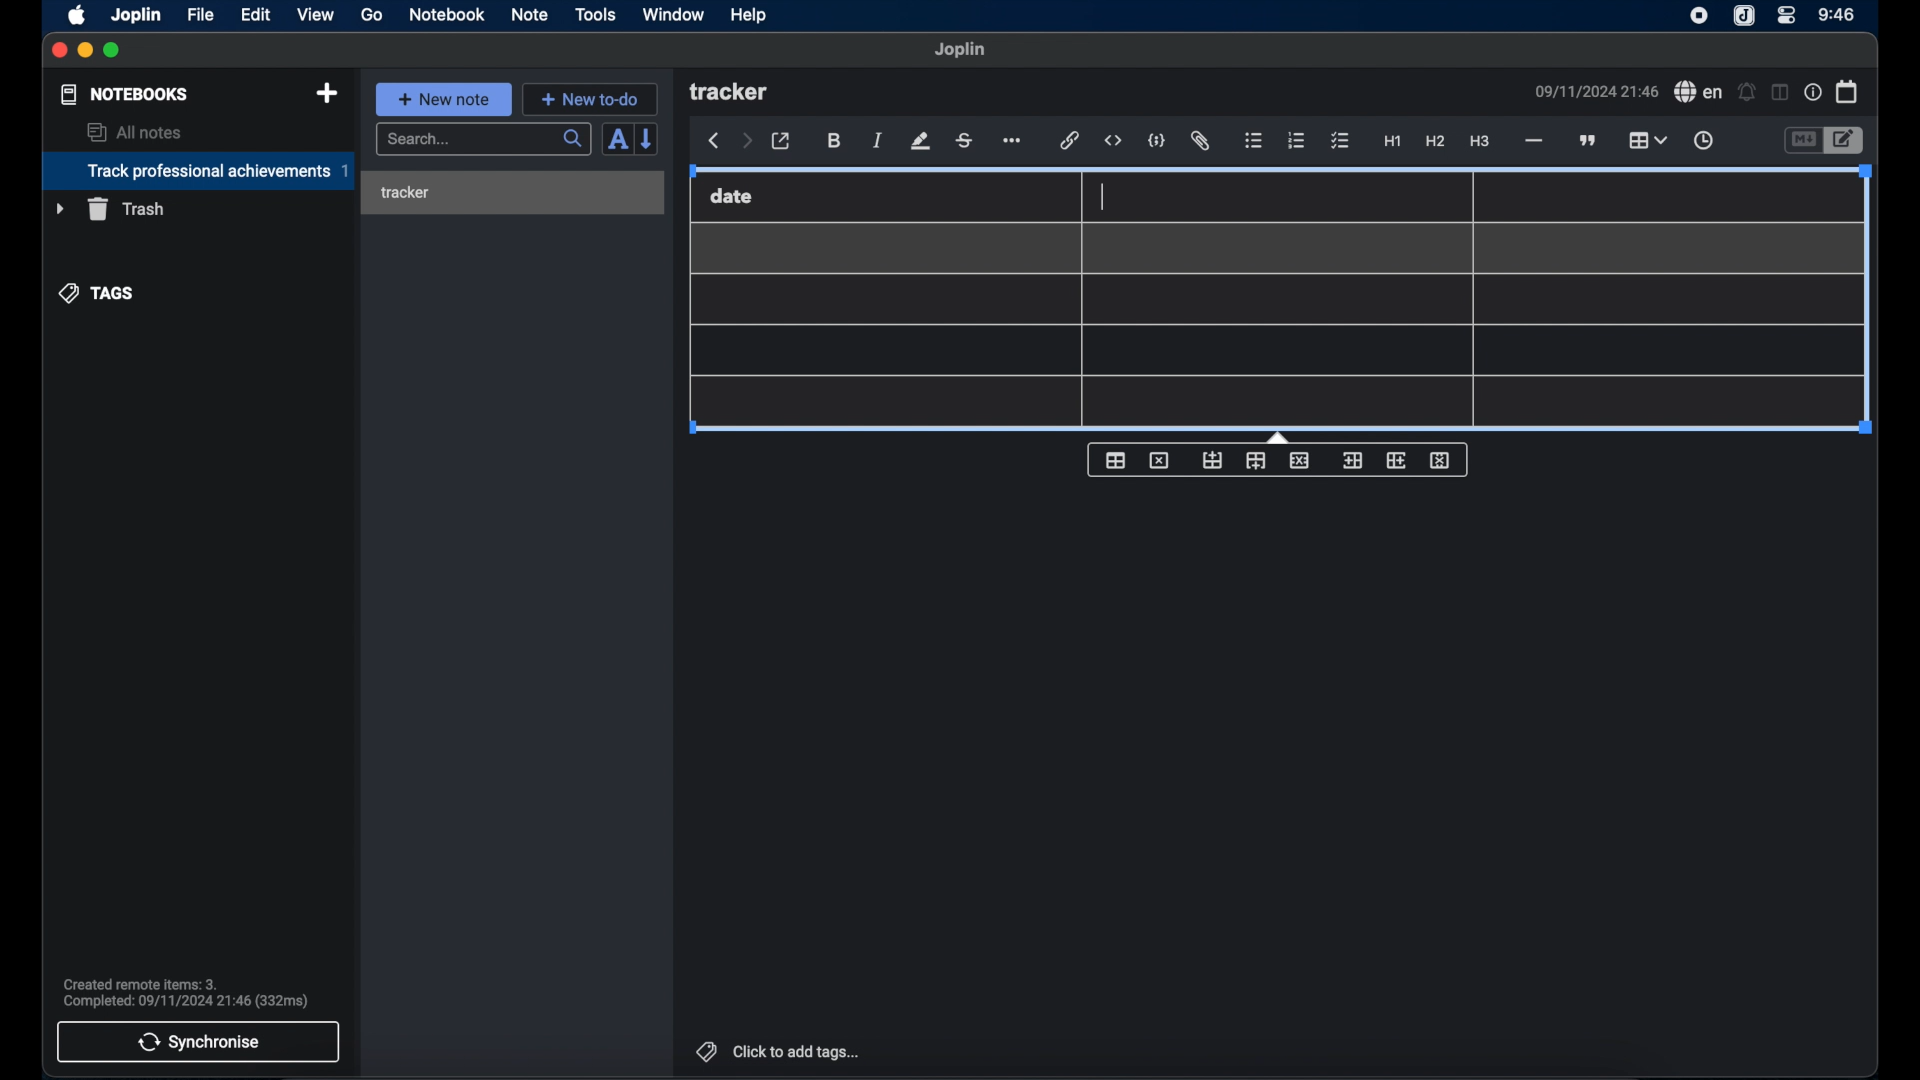 The height and width of the screenshot is (1080, 1920). Describe the element at coordinates (1801, 140) in the screenshot. I see `toggle editor` at that location.